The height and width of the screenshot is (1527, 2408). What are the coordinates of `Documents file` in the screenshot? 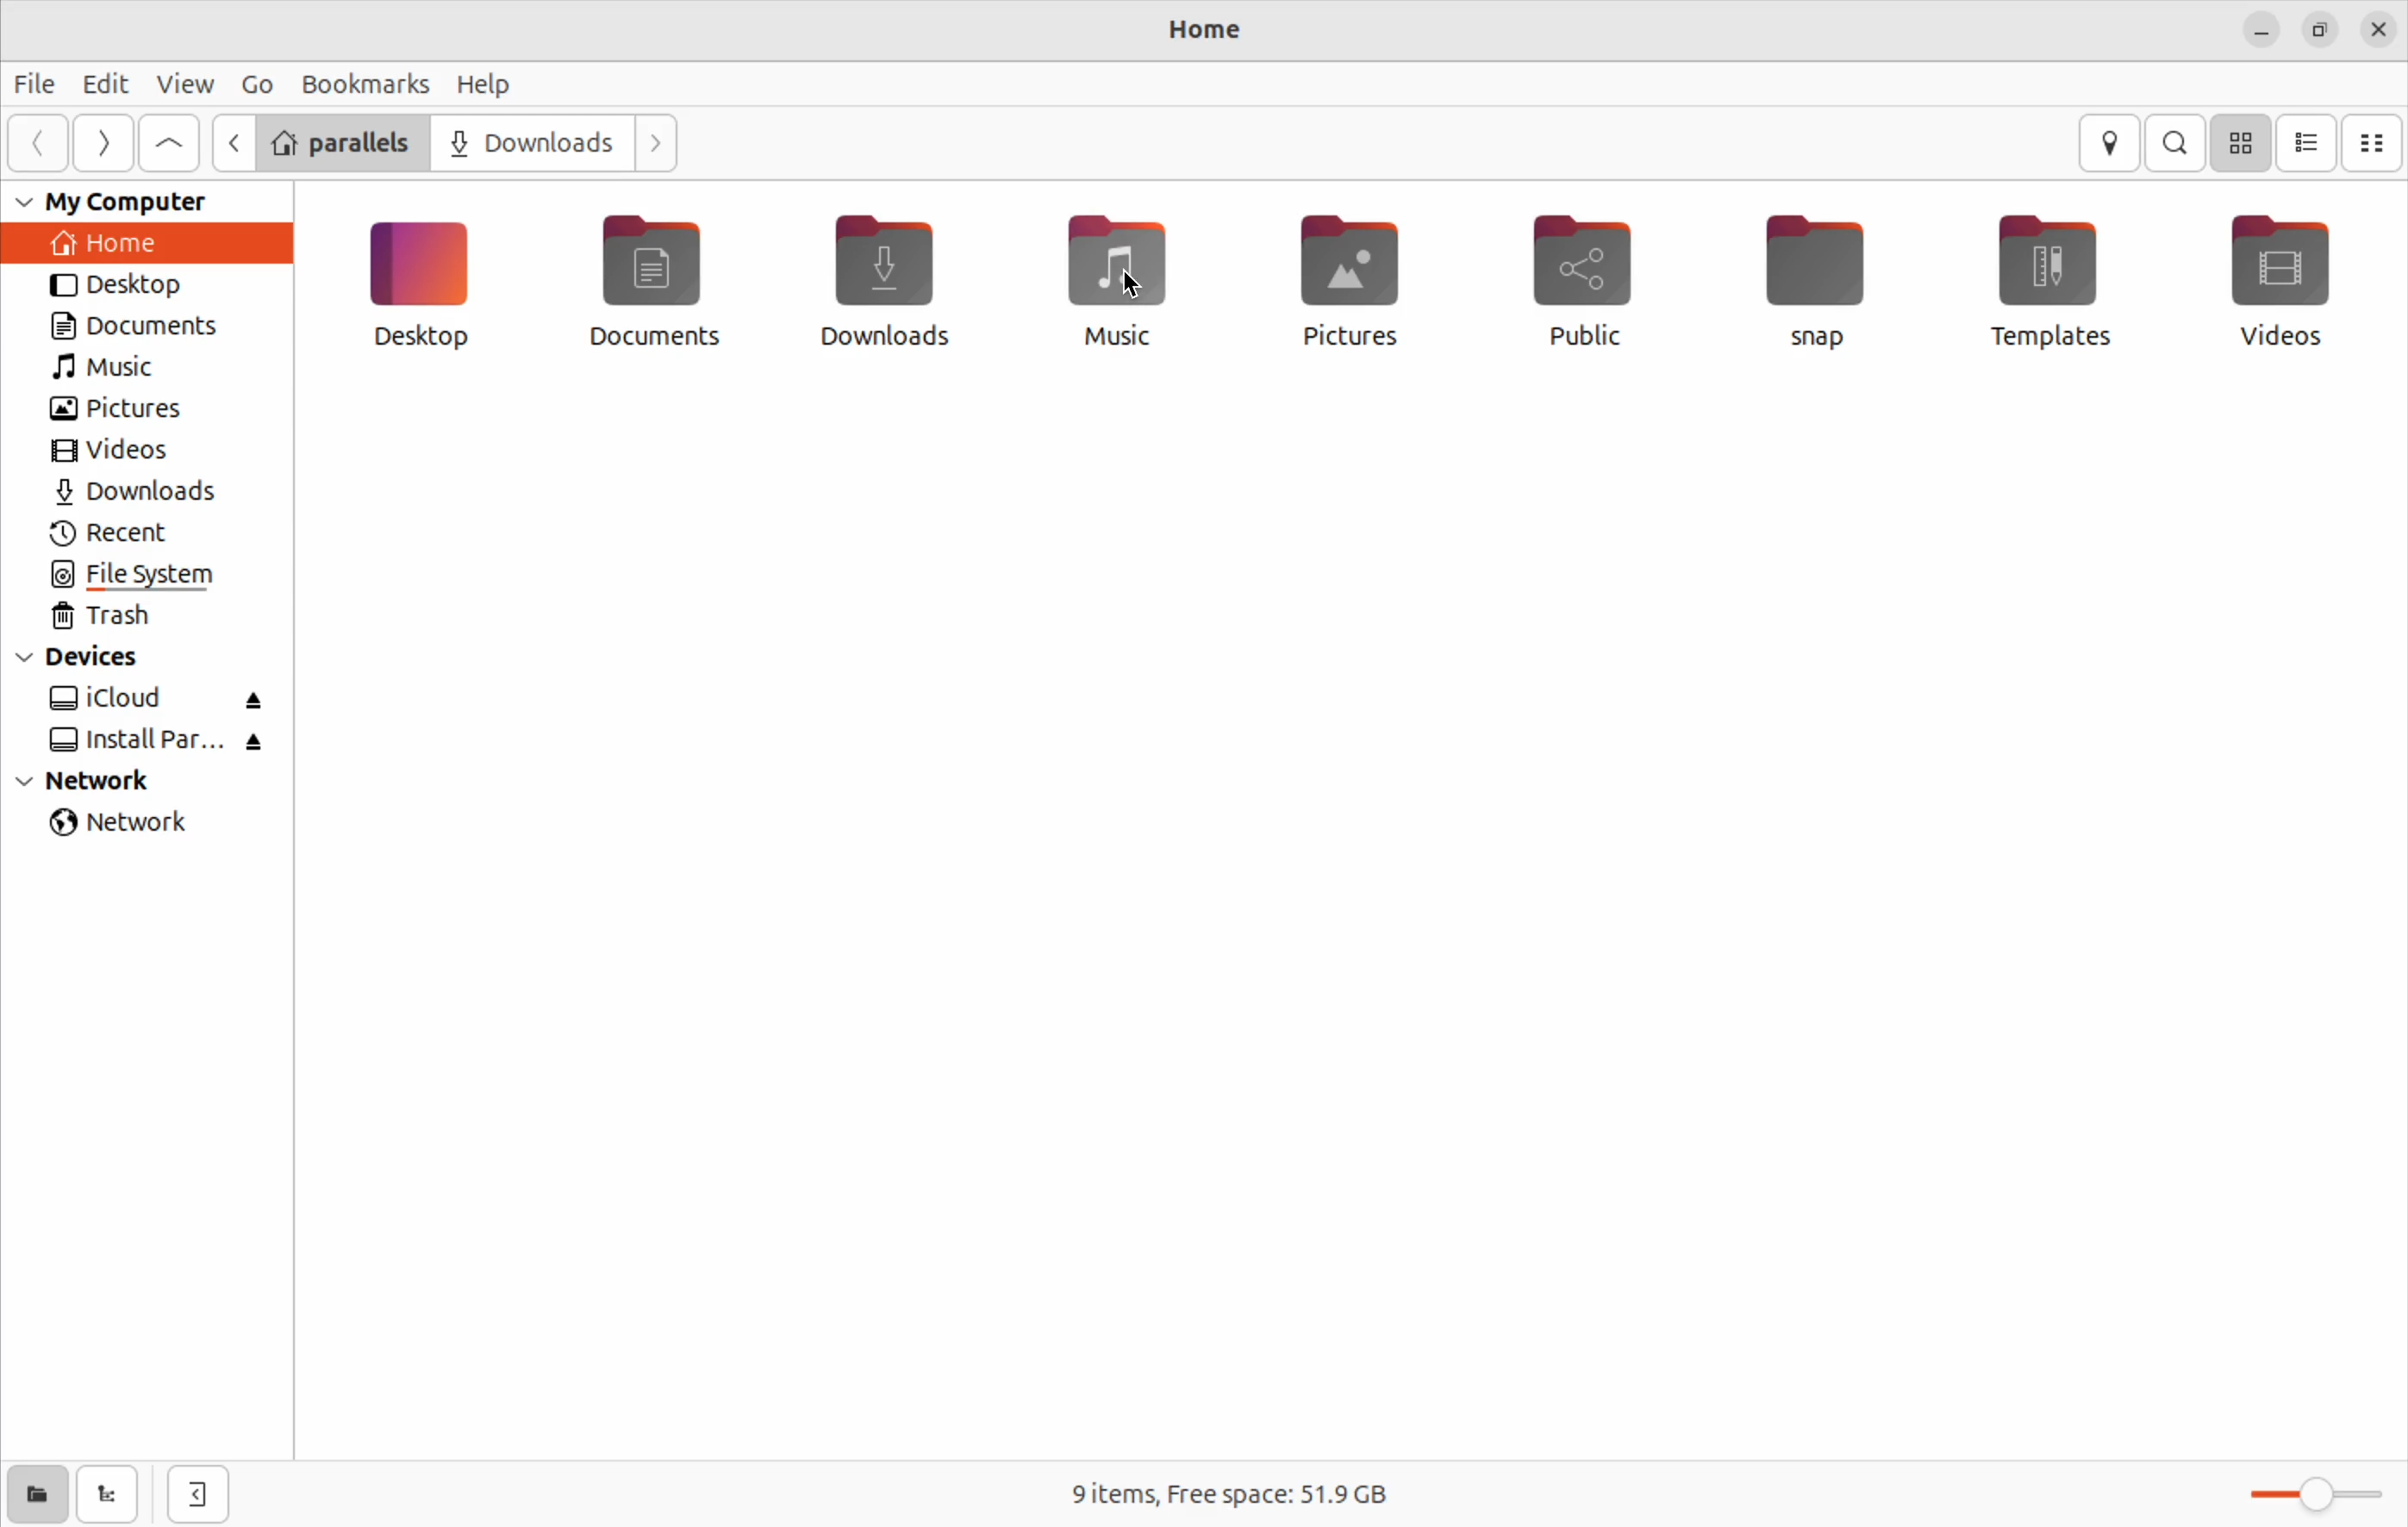 It's located at (663, 284).